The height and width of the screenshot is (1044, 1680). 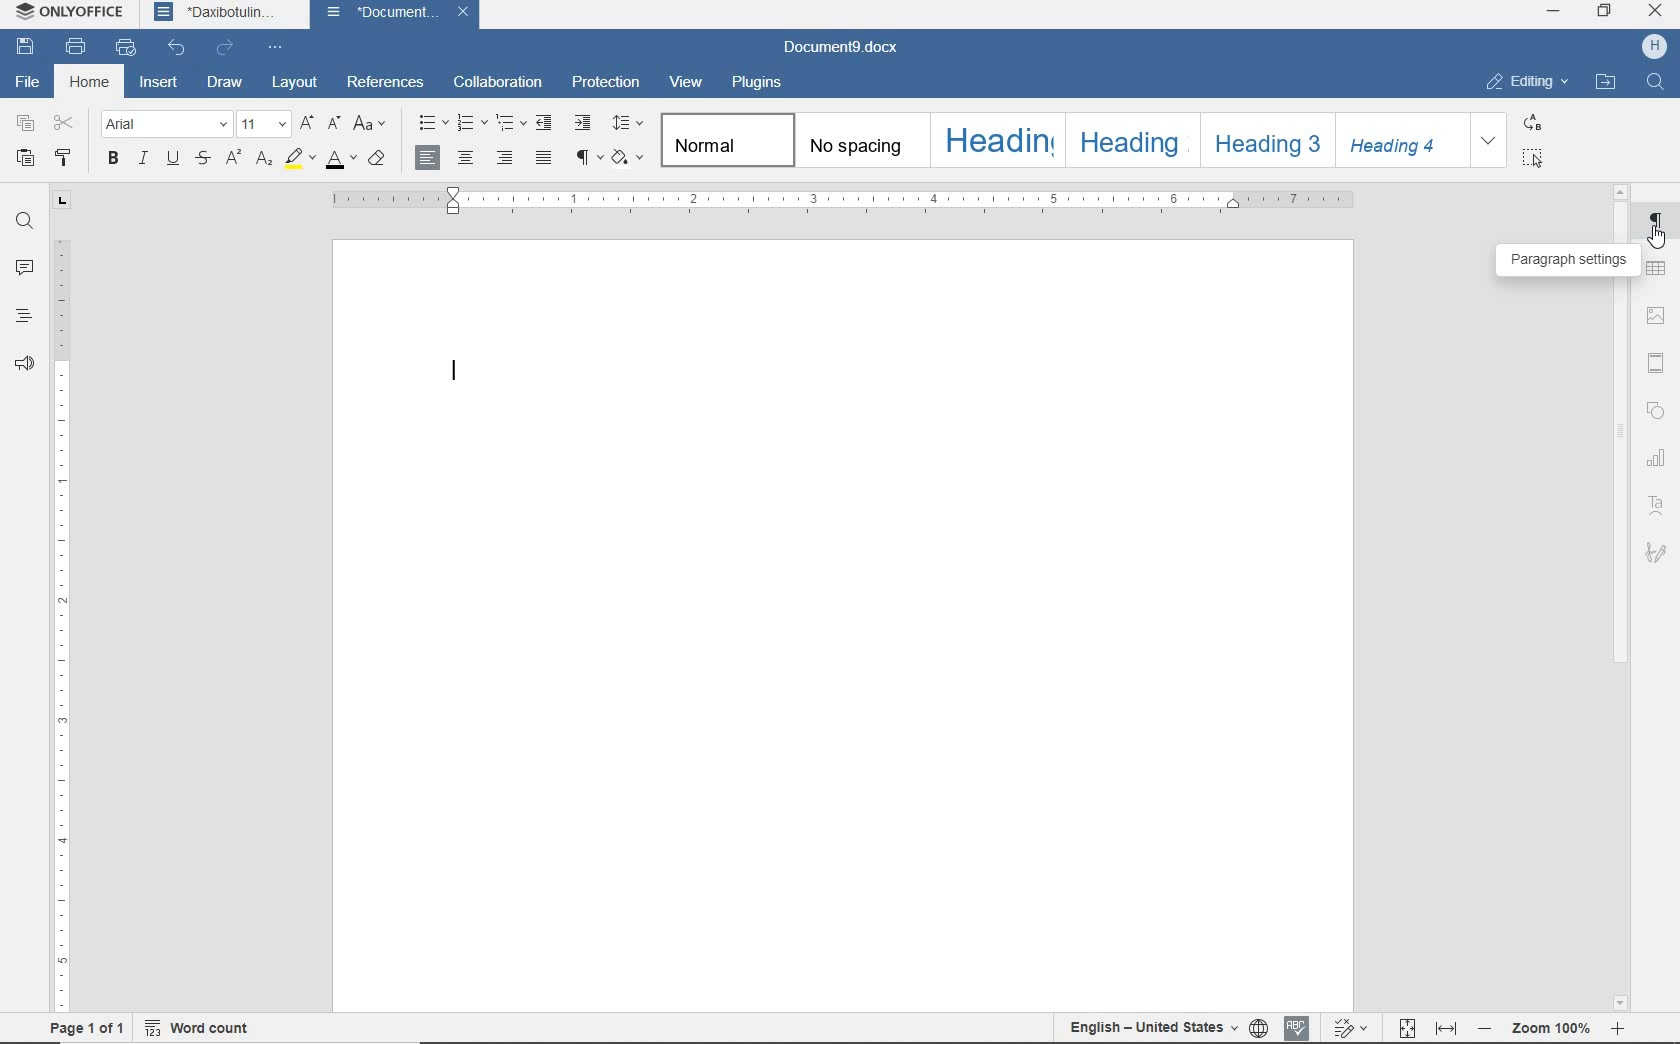 I want to click on SELECT ALL, so click(x=1535, y=158).